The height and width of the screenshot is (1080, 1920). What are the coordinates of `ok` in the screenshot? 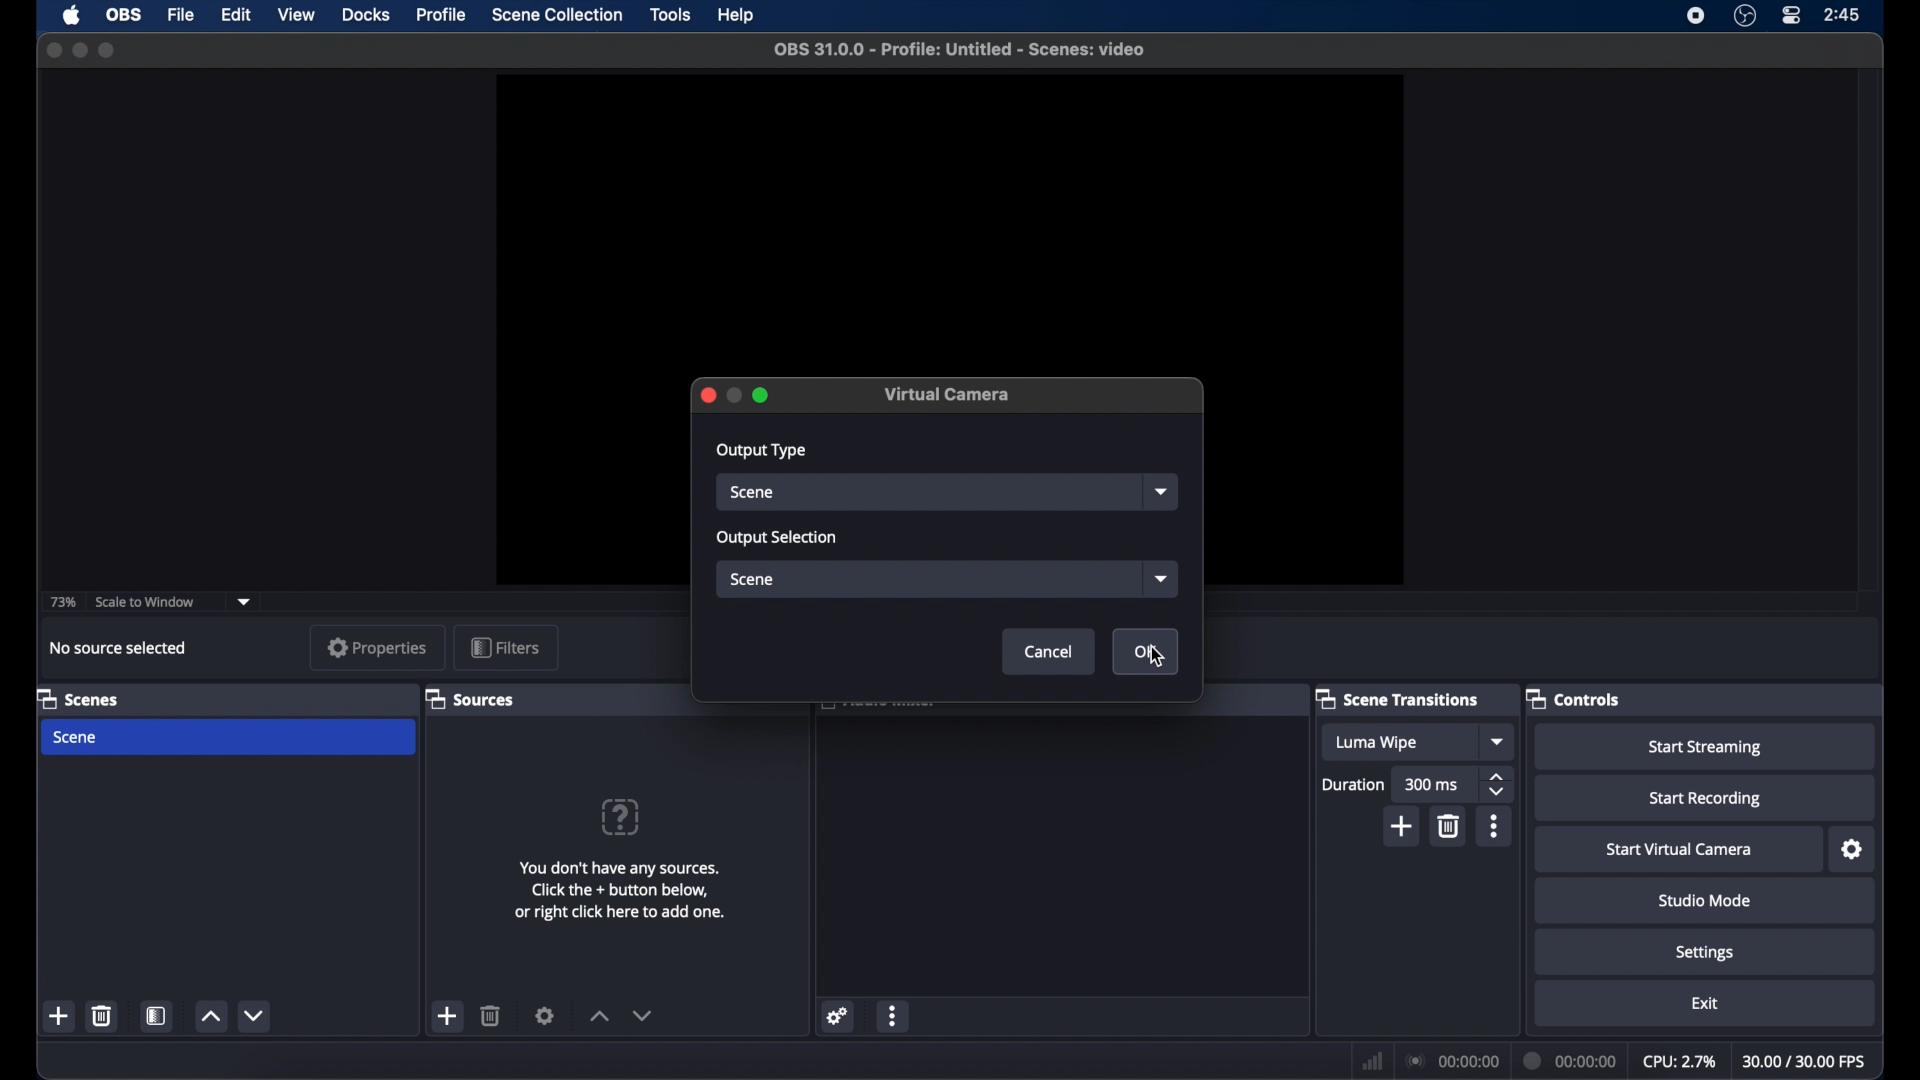 It's located at (1145, 651).